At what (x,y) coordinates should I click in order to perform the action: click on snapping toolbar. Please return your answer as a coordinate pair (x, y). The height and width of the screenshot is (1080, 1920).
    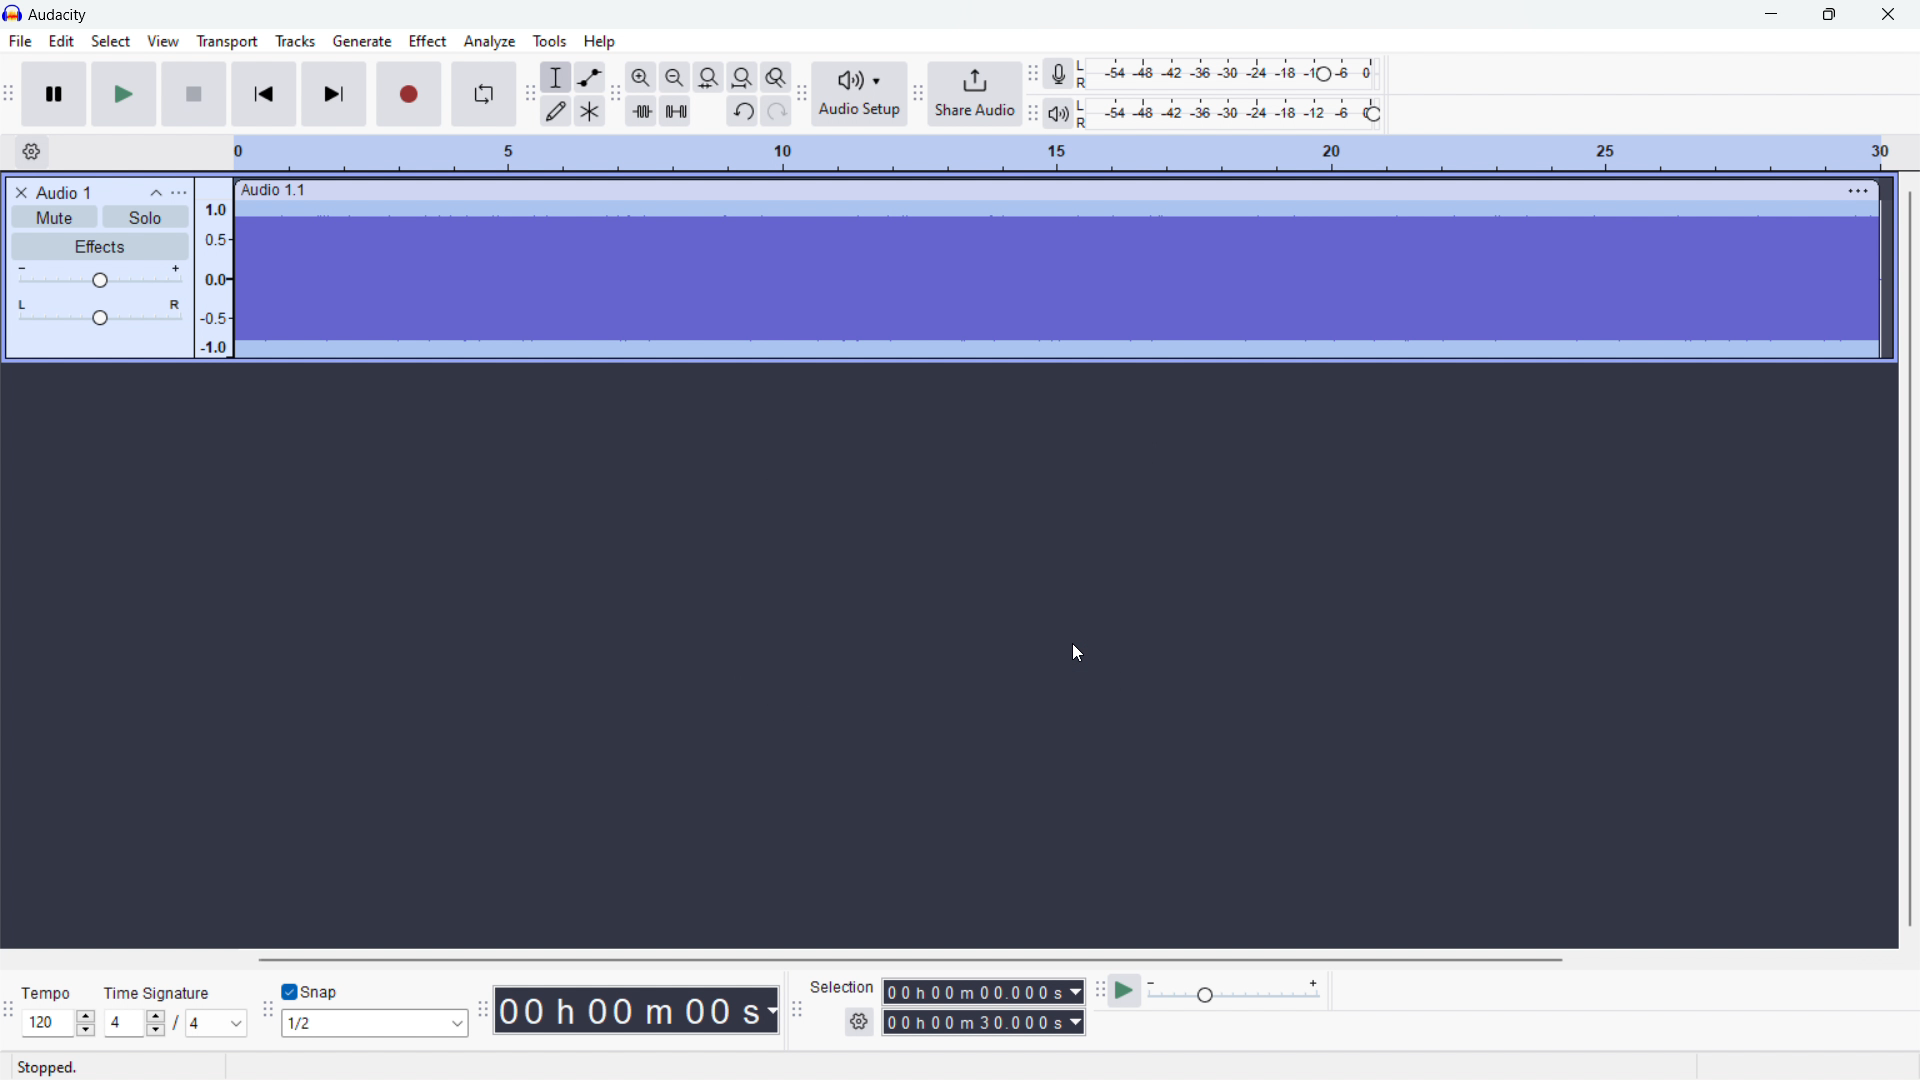
    Looking at the image, I should click on (267, 1008).